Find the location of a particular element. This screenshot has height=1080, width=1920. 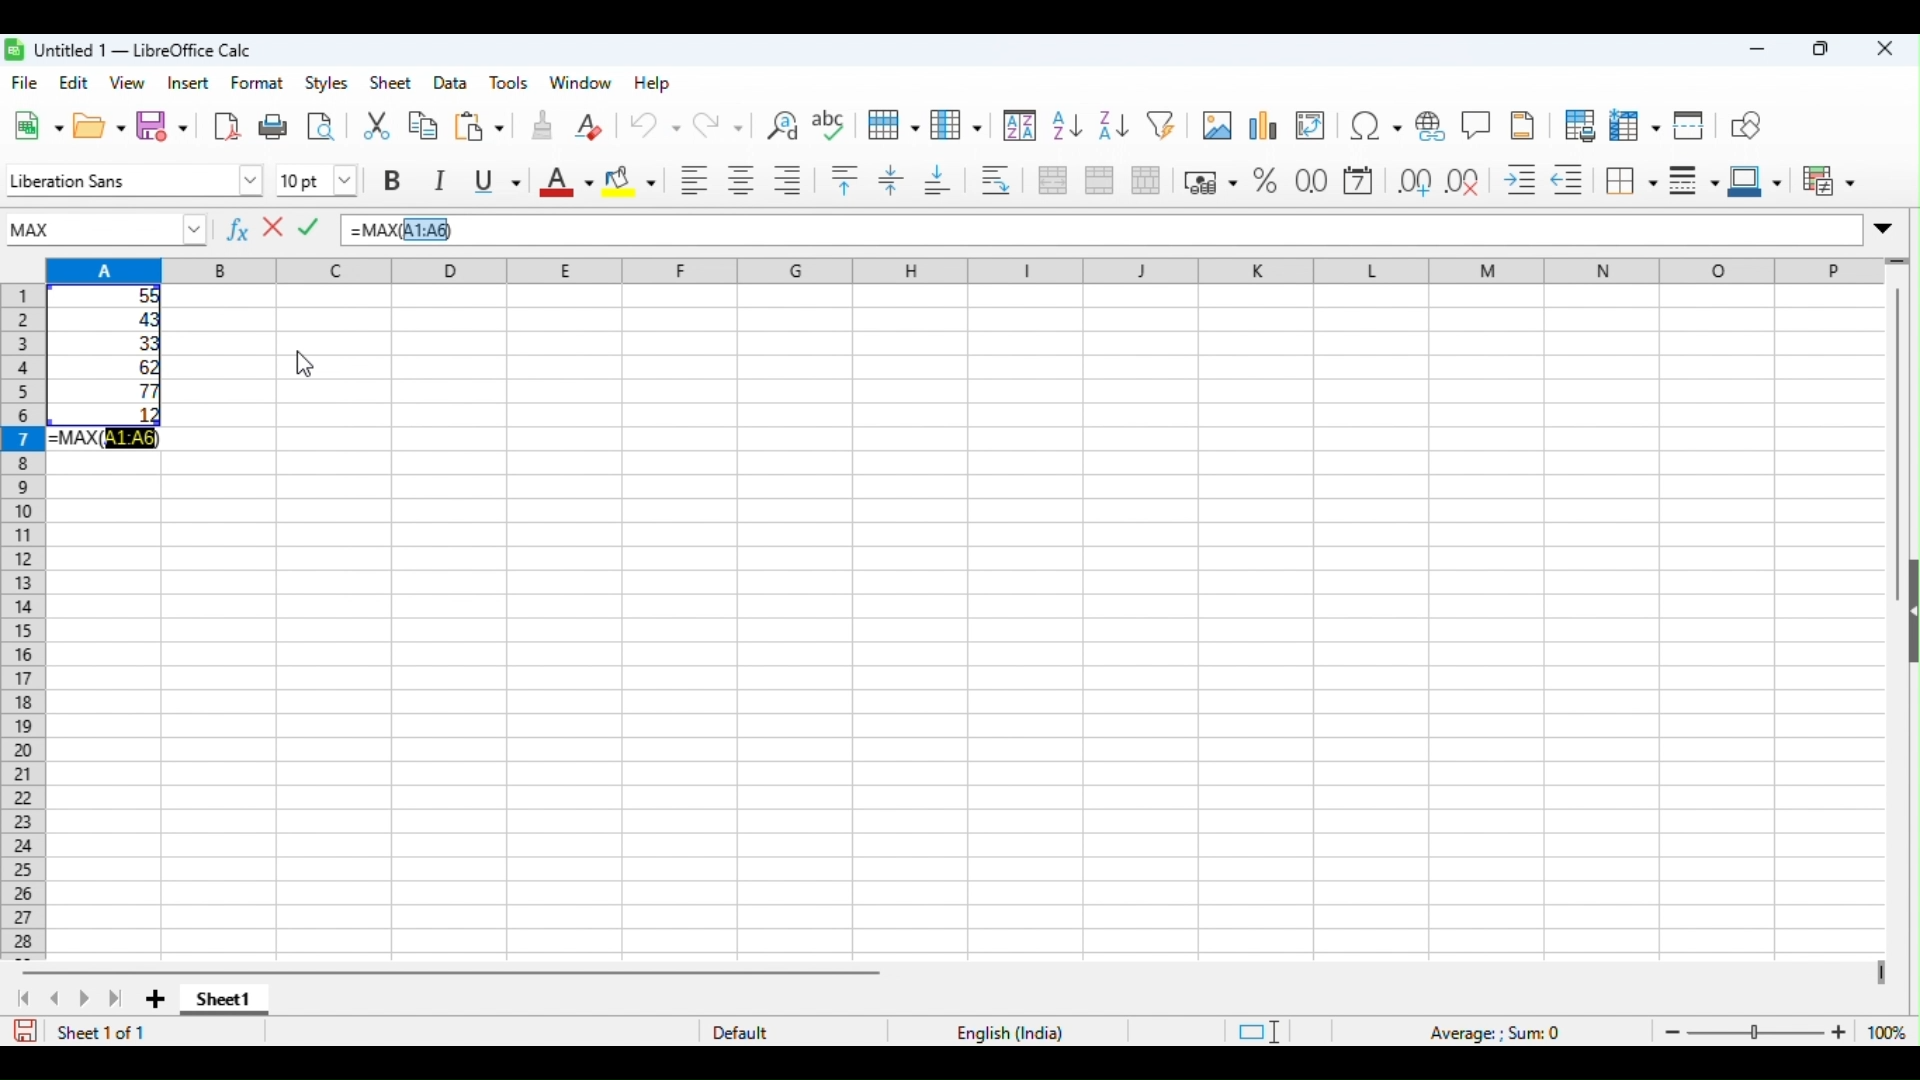

maximize is located at coordinates (1822, 49).